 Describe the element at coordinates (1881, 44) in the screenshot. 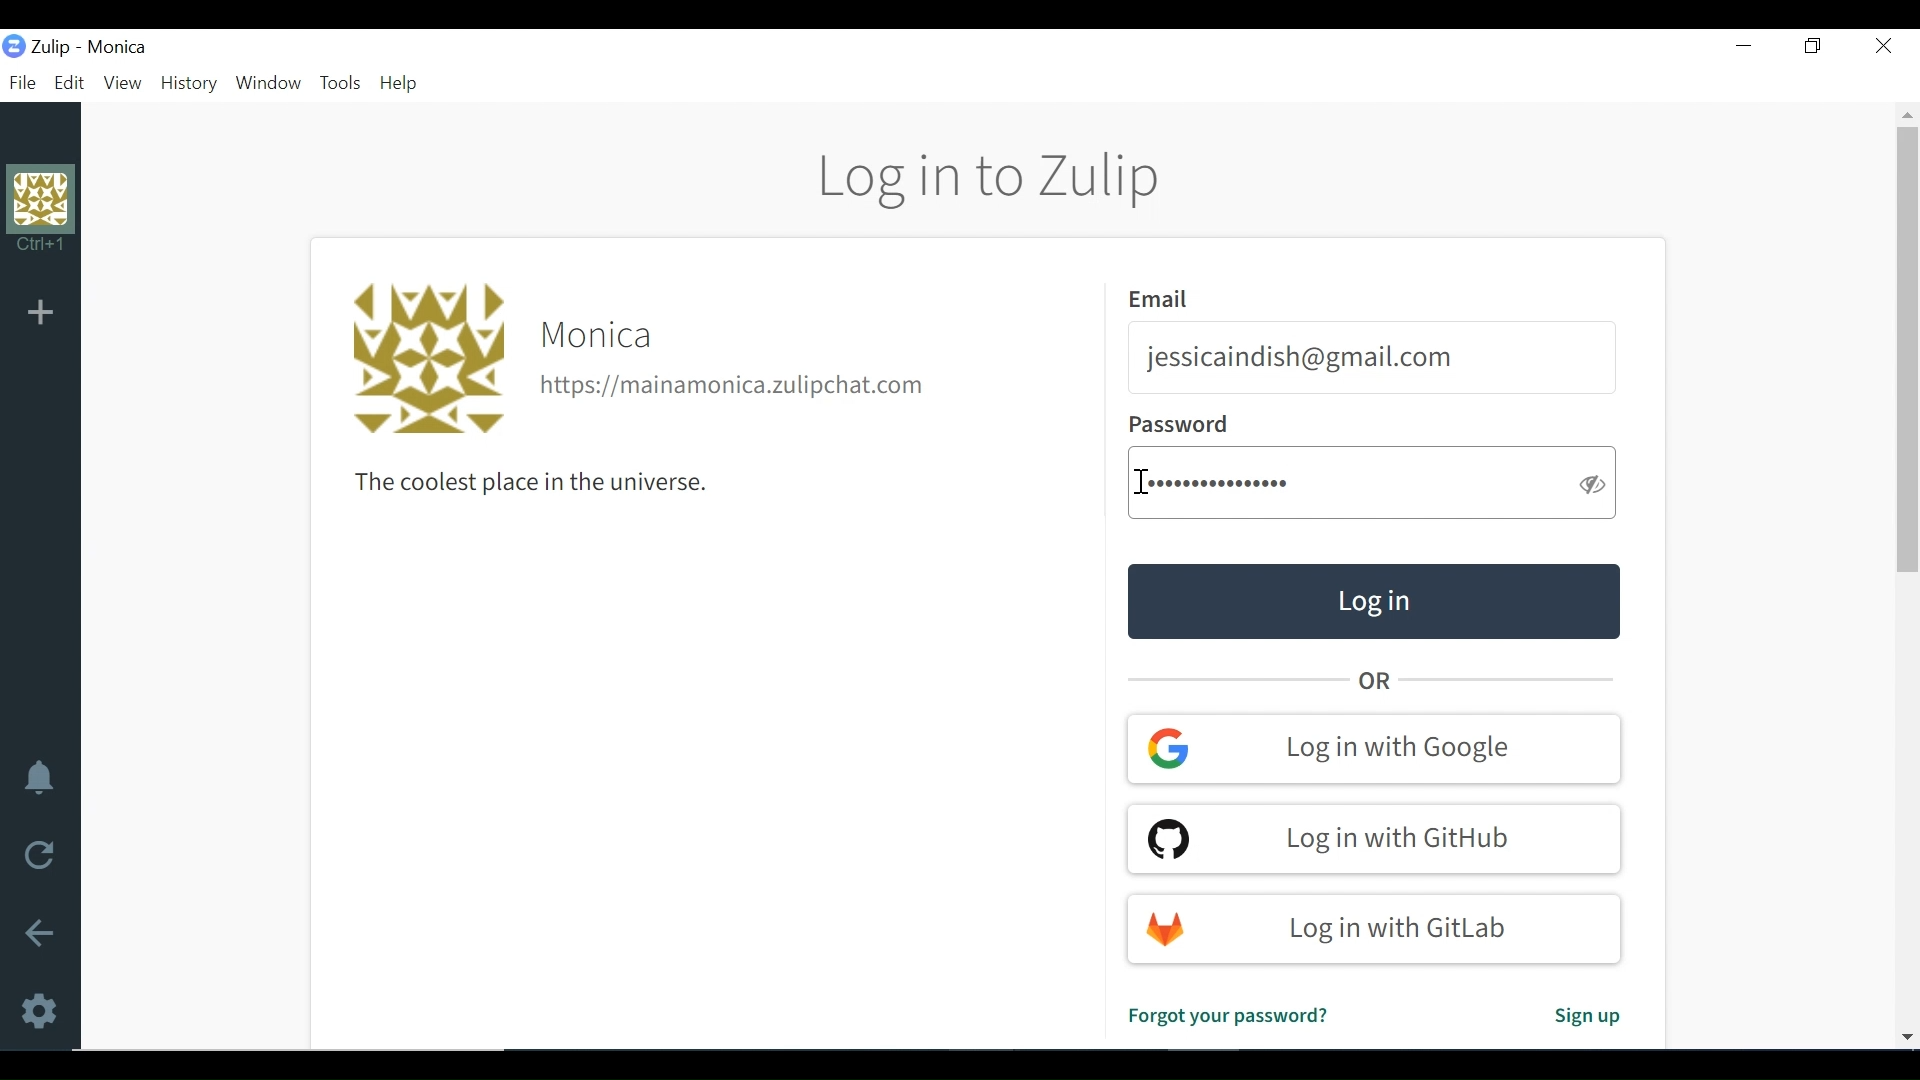

I see `Close` at that location.